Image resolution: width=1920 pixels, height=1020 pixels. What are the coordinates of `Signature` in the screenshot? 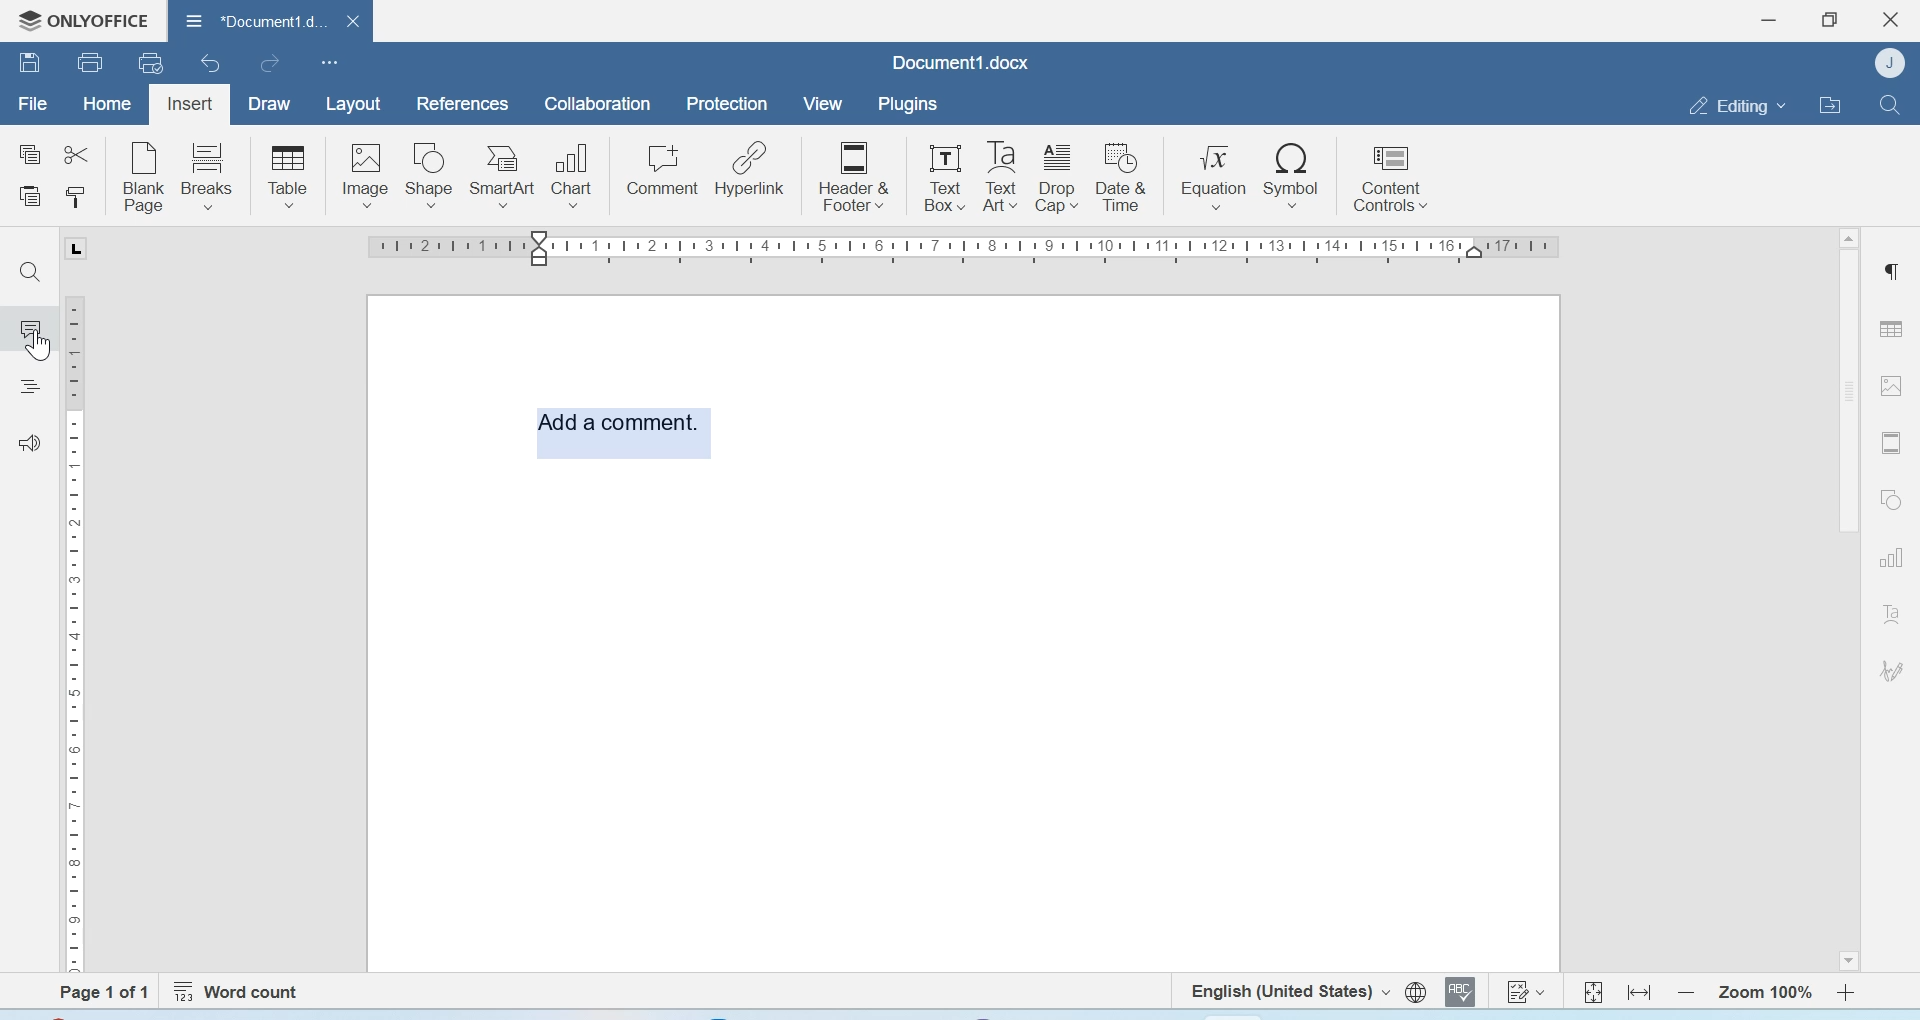 It's located at (1893, 671).